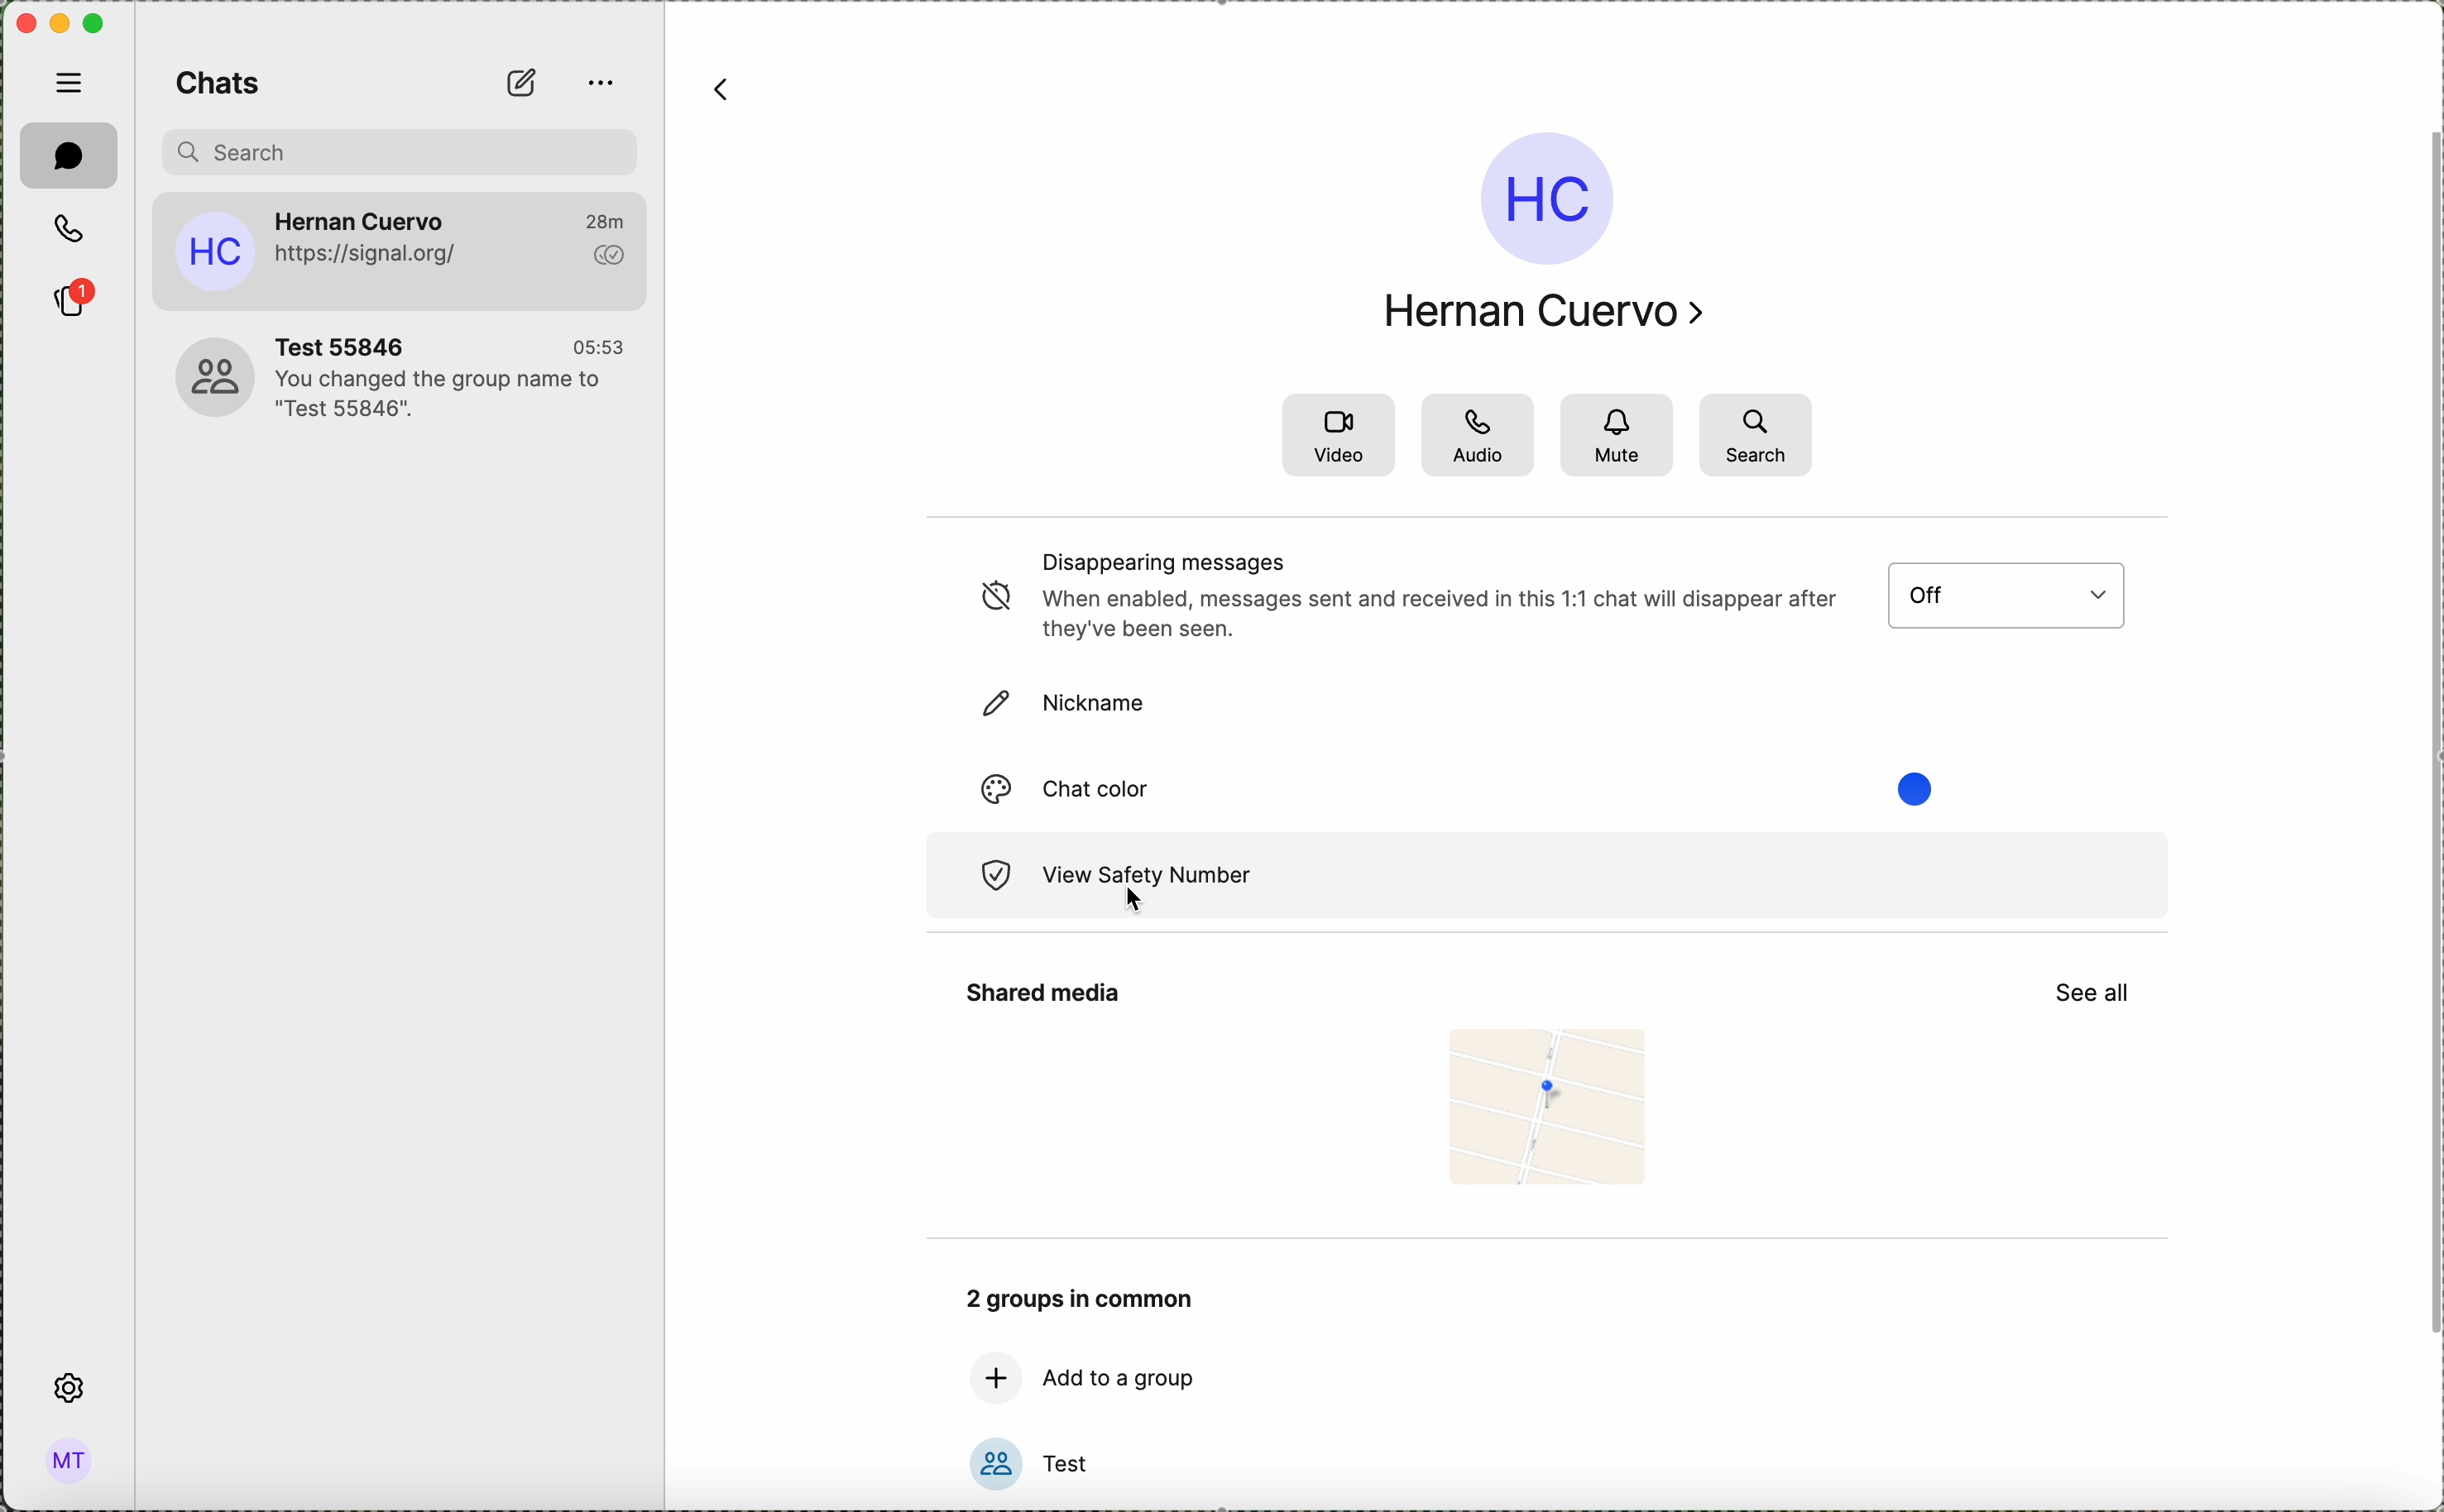  Describe the element at coordinates (55, 22) in the screenshot. I see `screen buttons` at that location.